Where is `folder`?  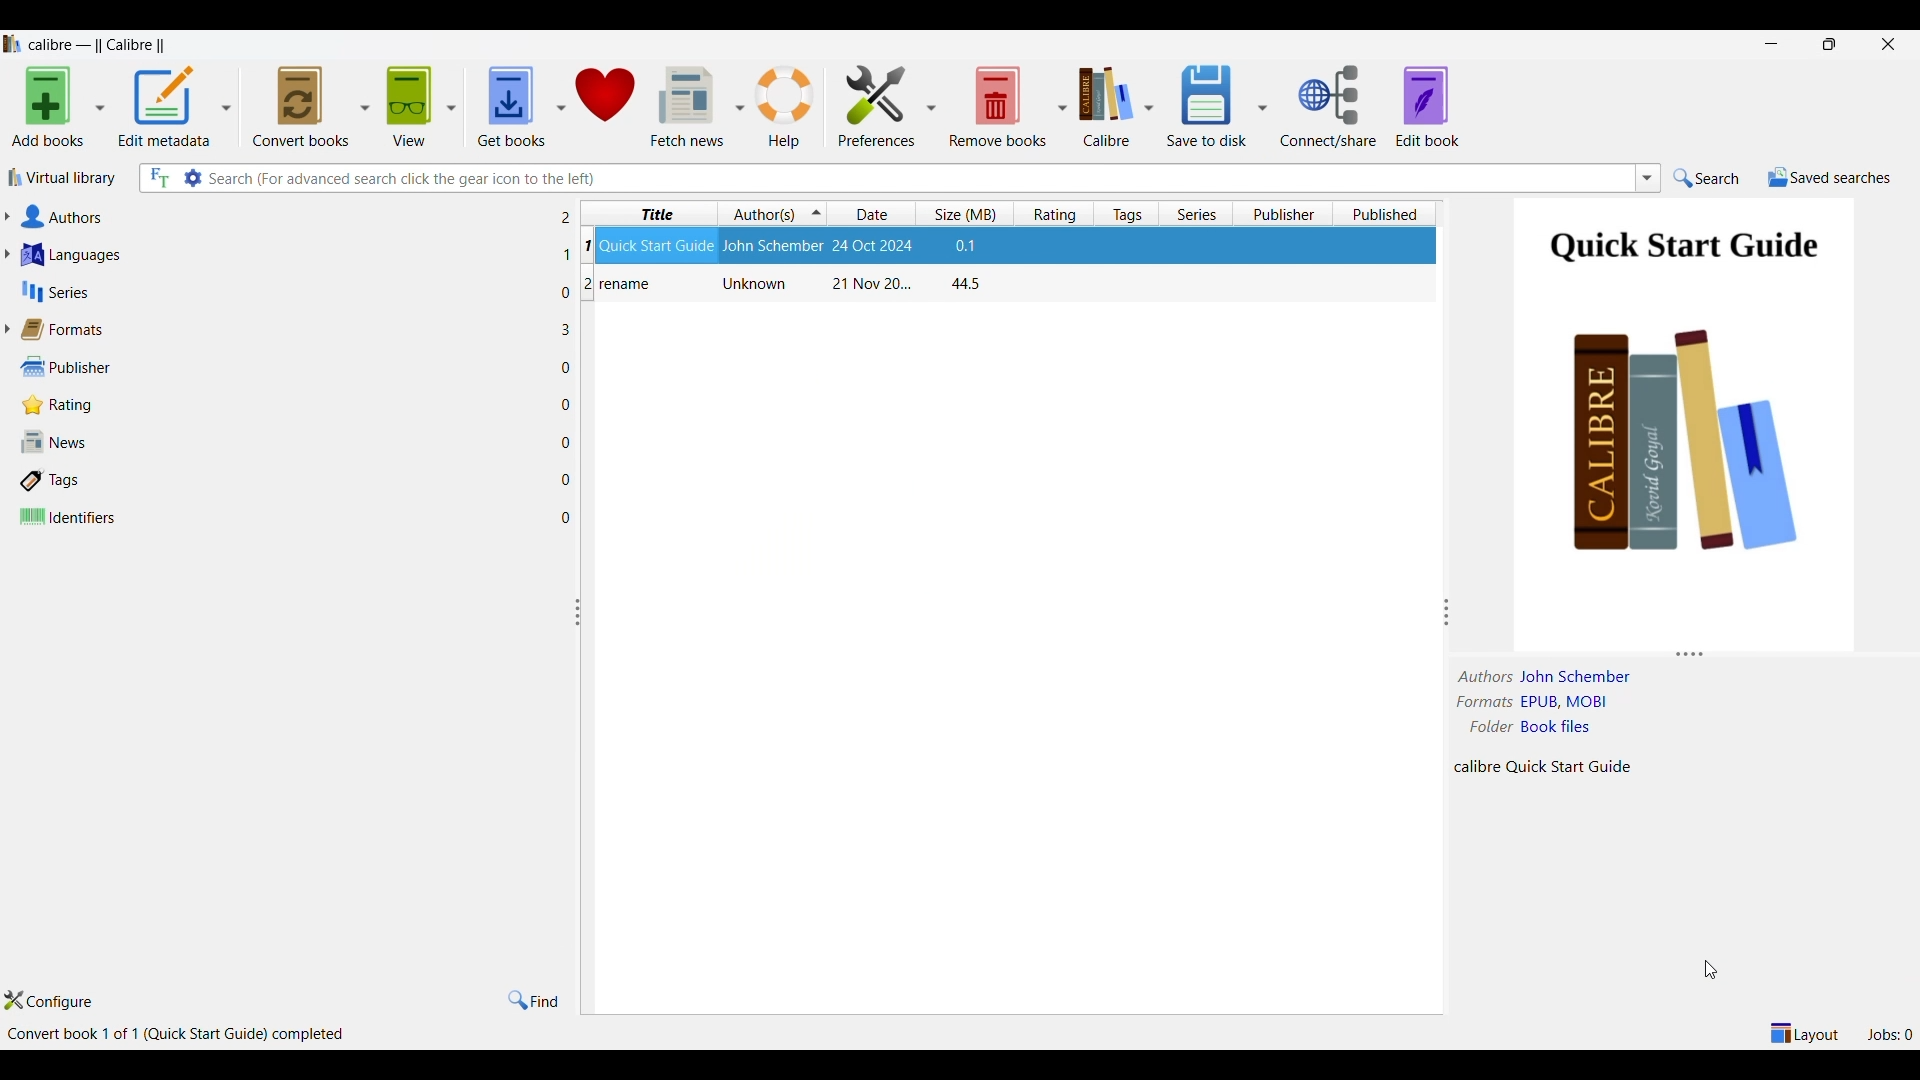 folder is located at coordinates (1491, 726).